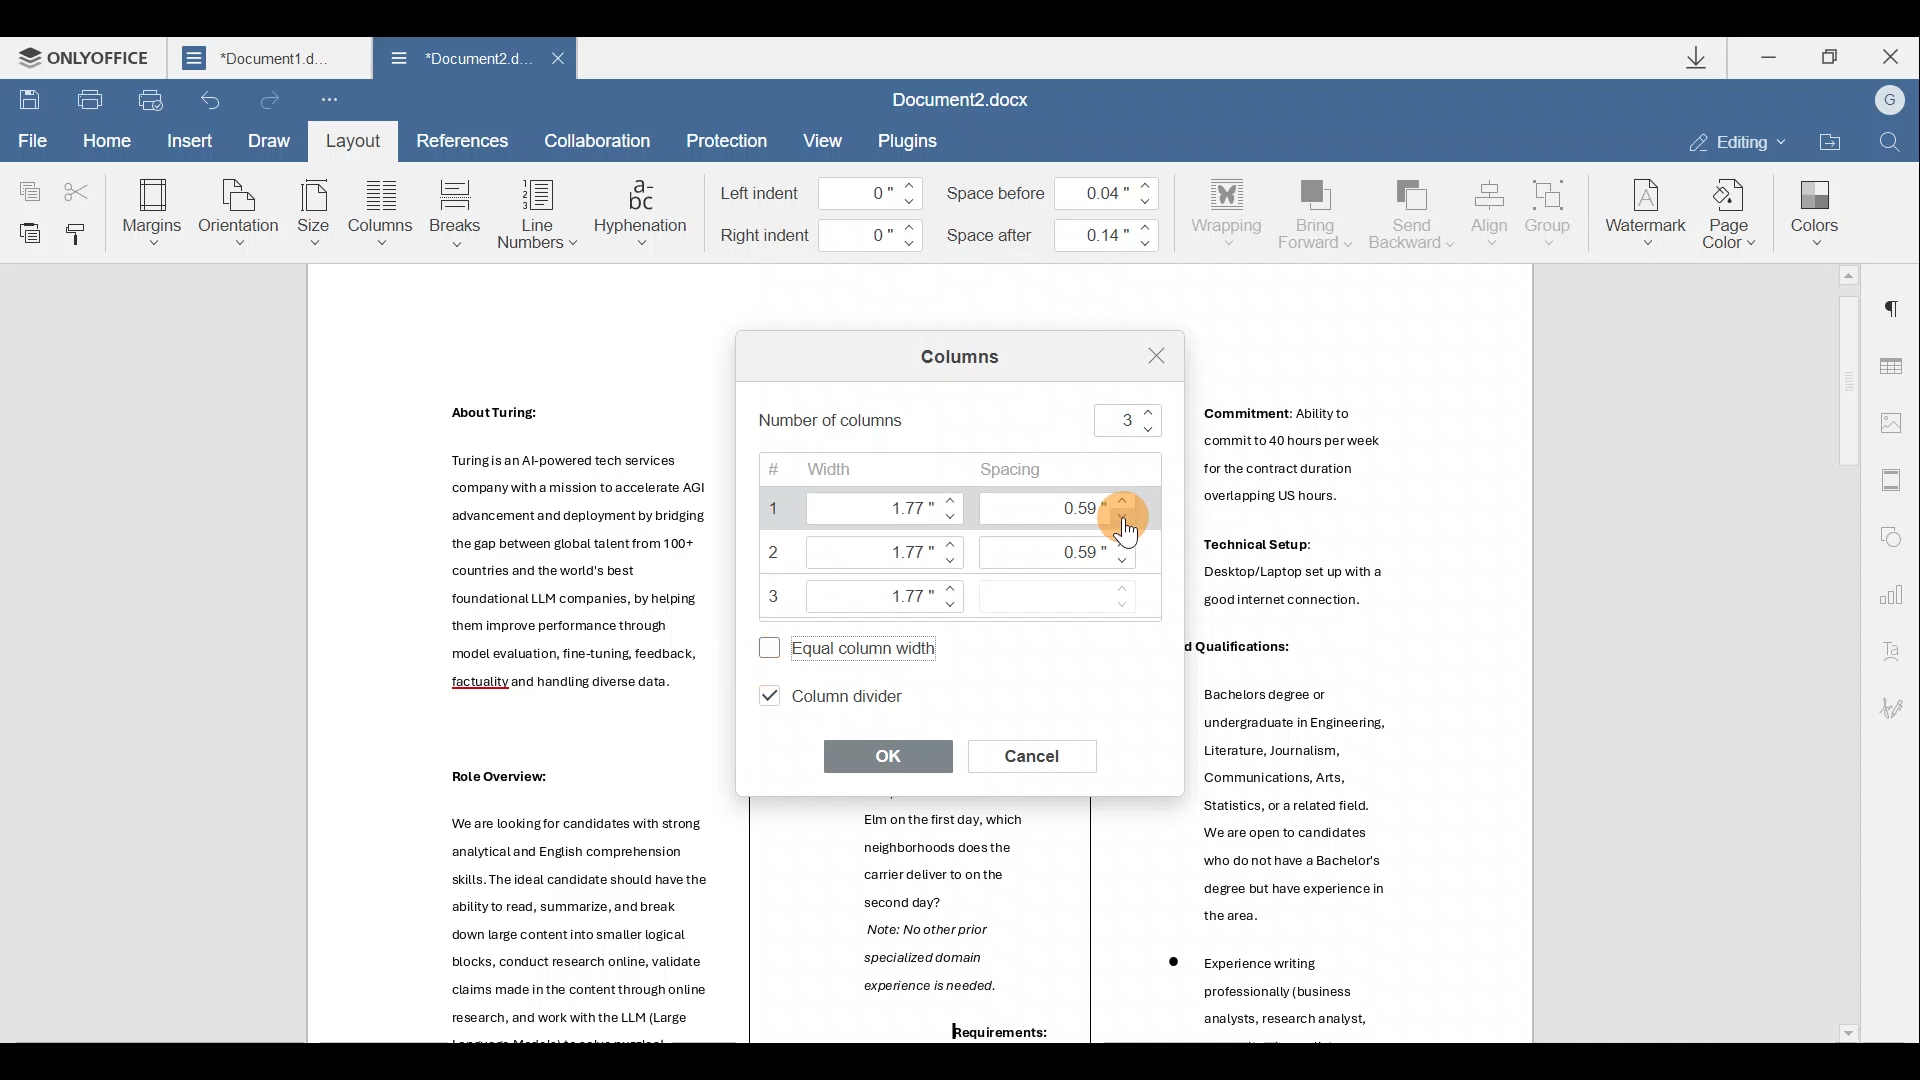 The height and width of the screenshot is (1080, 1920). What do you see at coordinates (1900, 301) in the screenshot?
I see `Paragraph settings` at bounding box center [1900, 301].